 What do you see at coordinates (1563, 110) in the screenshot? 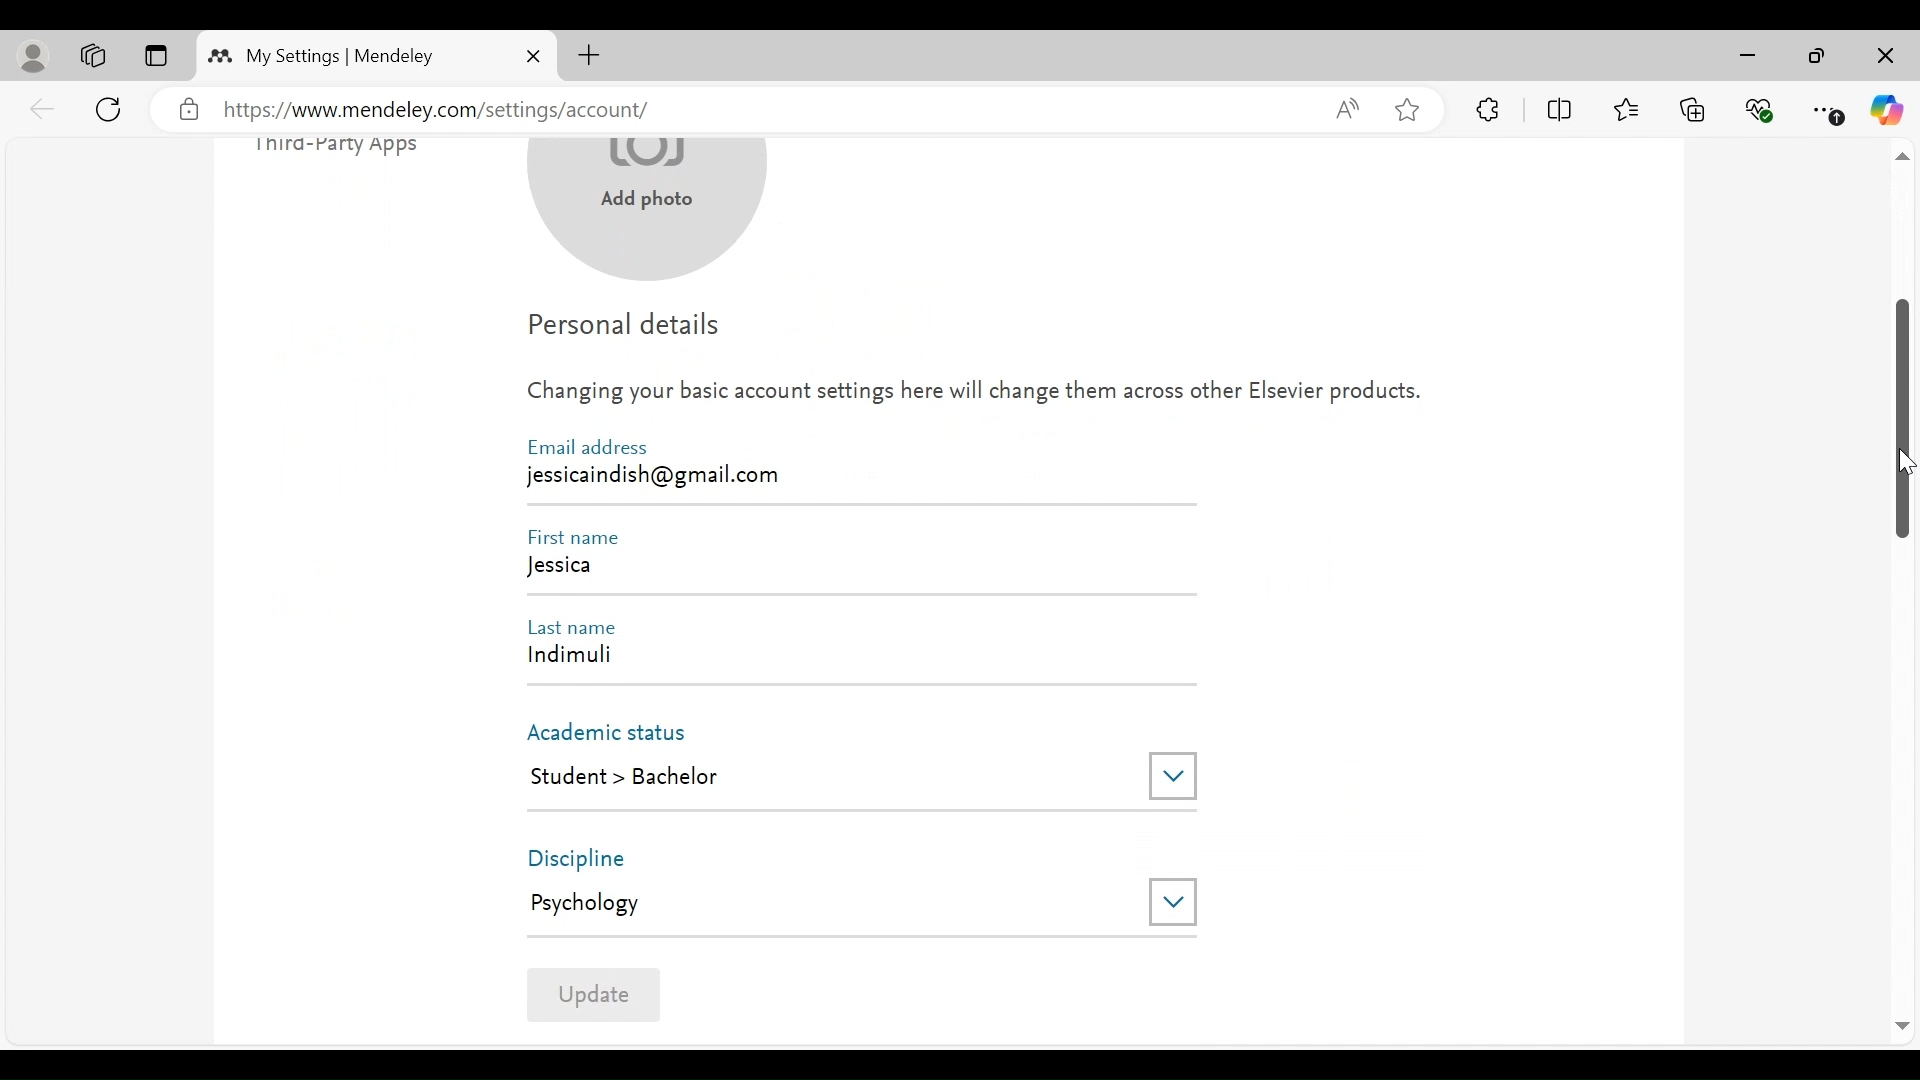
I see `Split Screen` at bounding box center [1563, 110].